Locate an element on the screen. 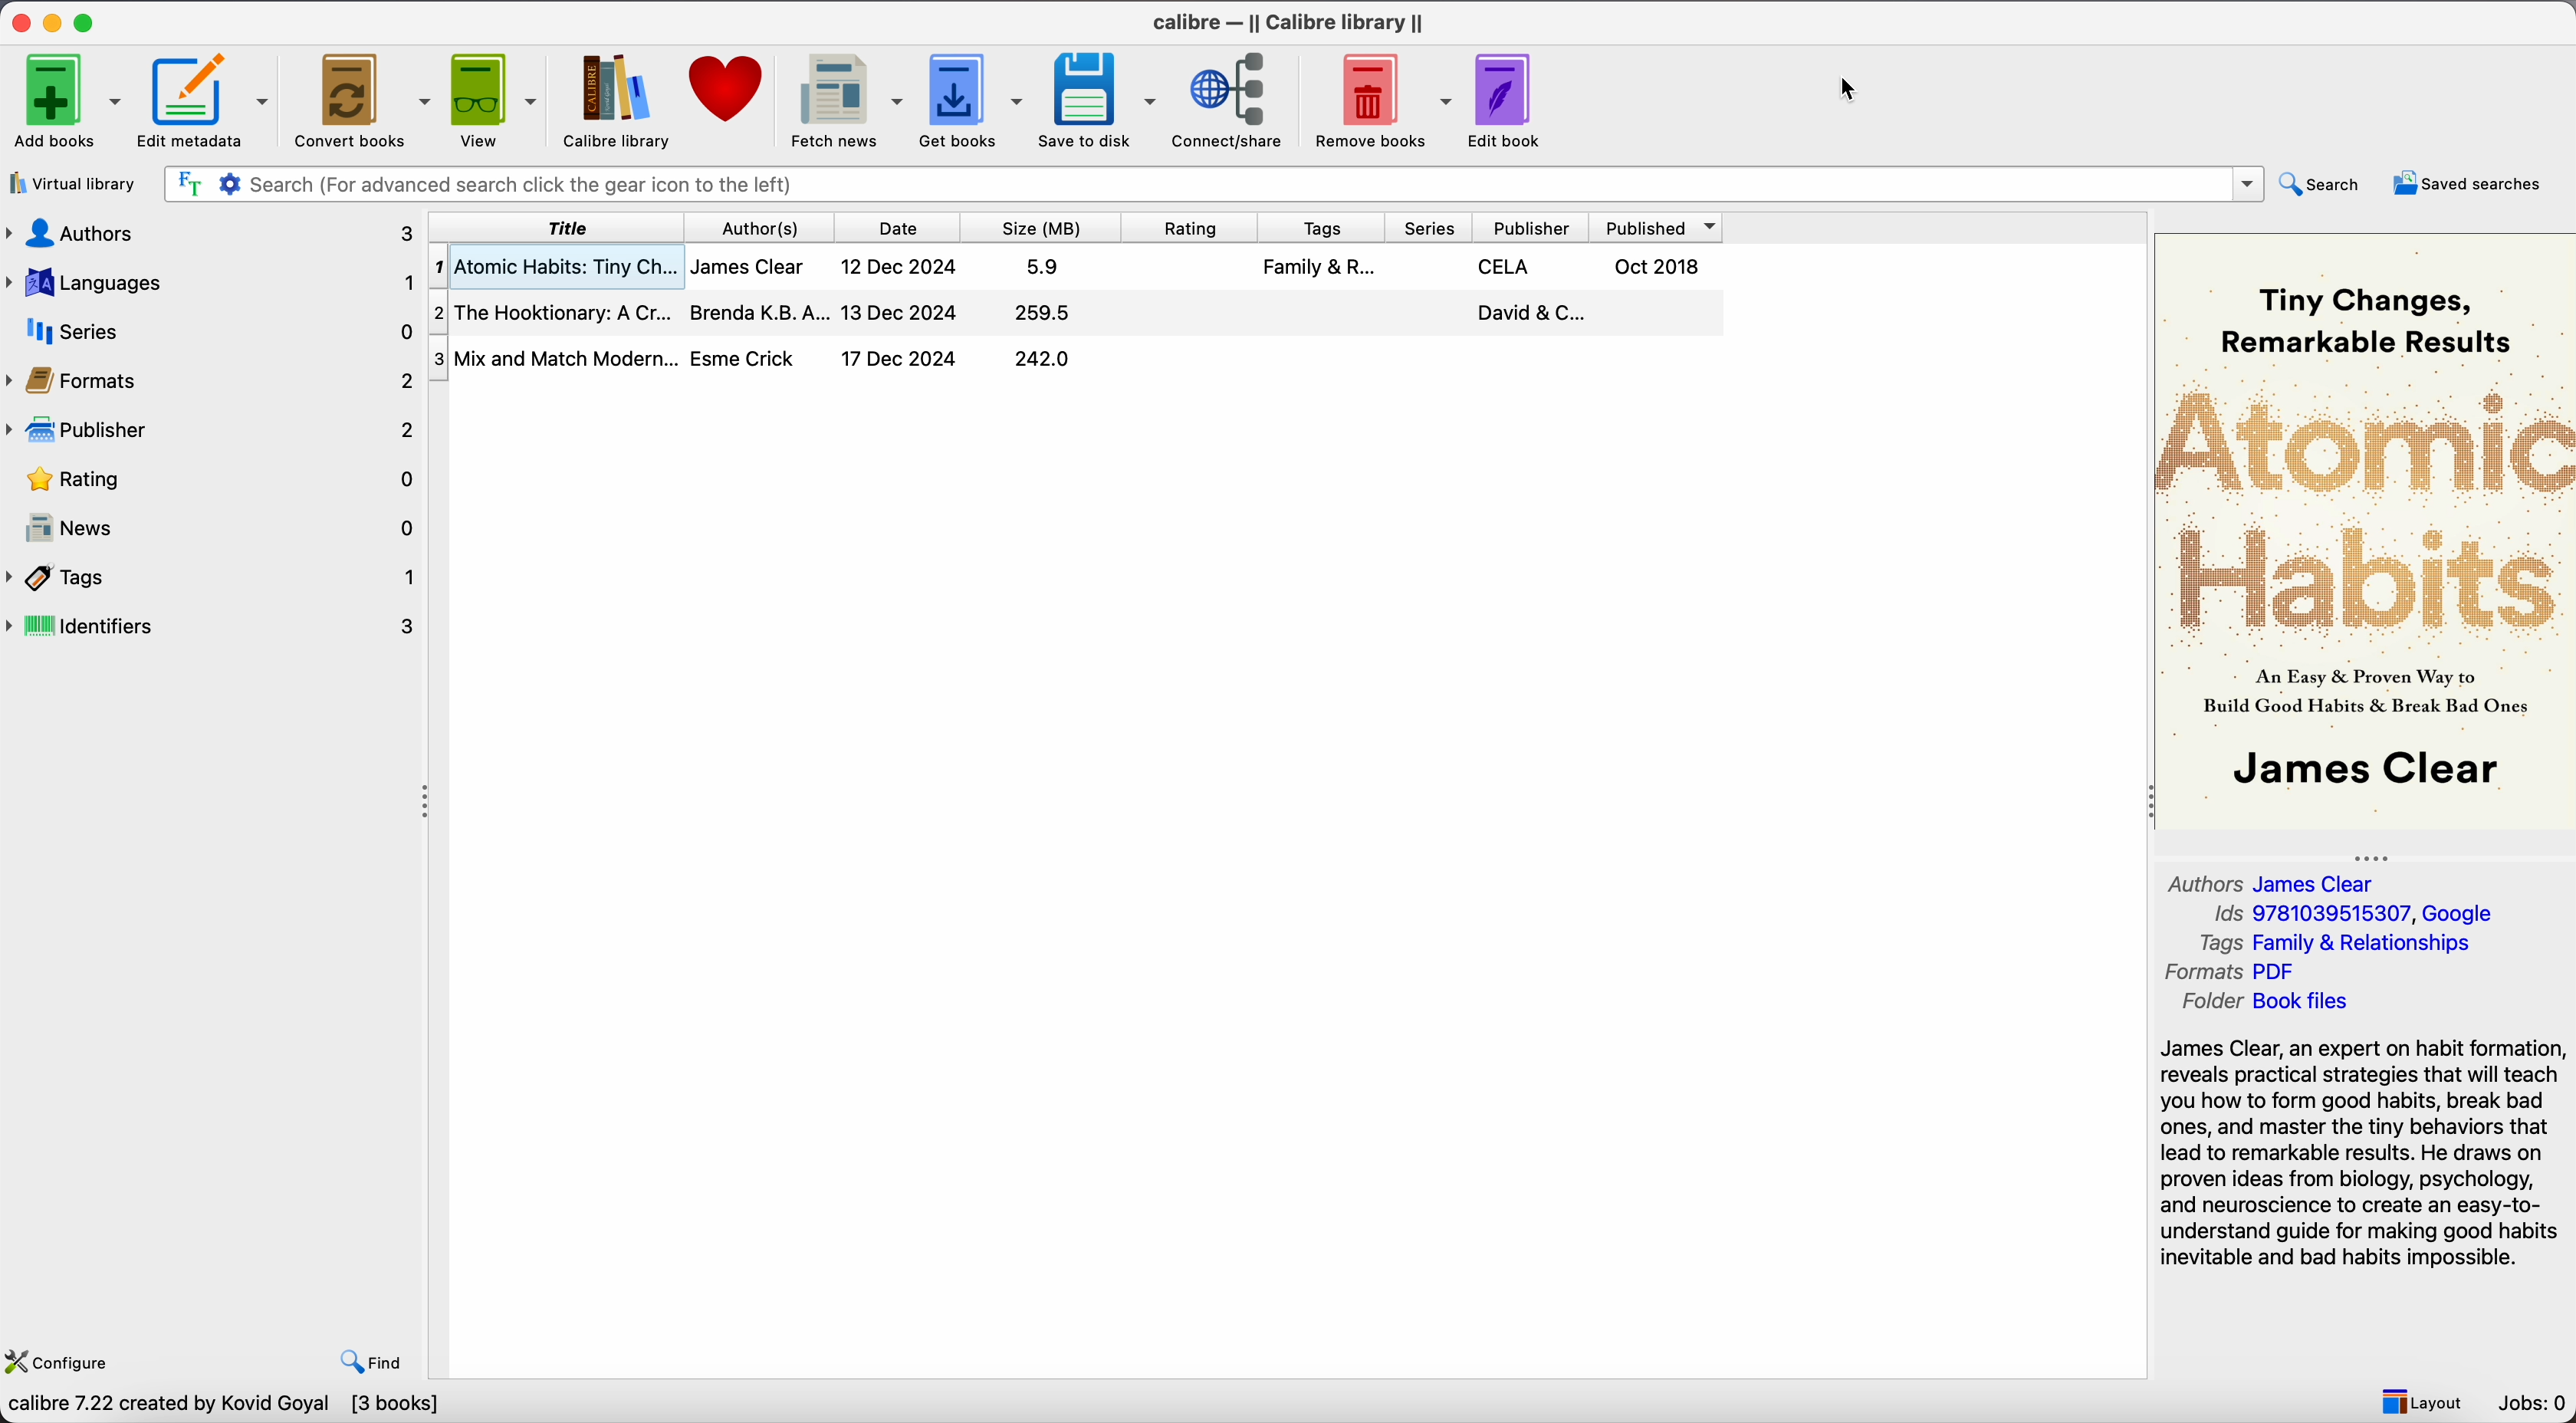 This screenshot has height=1423, width=2576. minimize is located at coordinates (56, 19).